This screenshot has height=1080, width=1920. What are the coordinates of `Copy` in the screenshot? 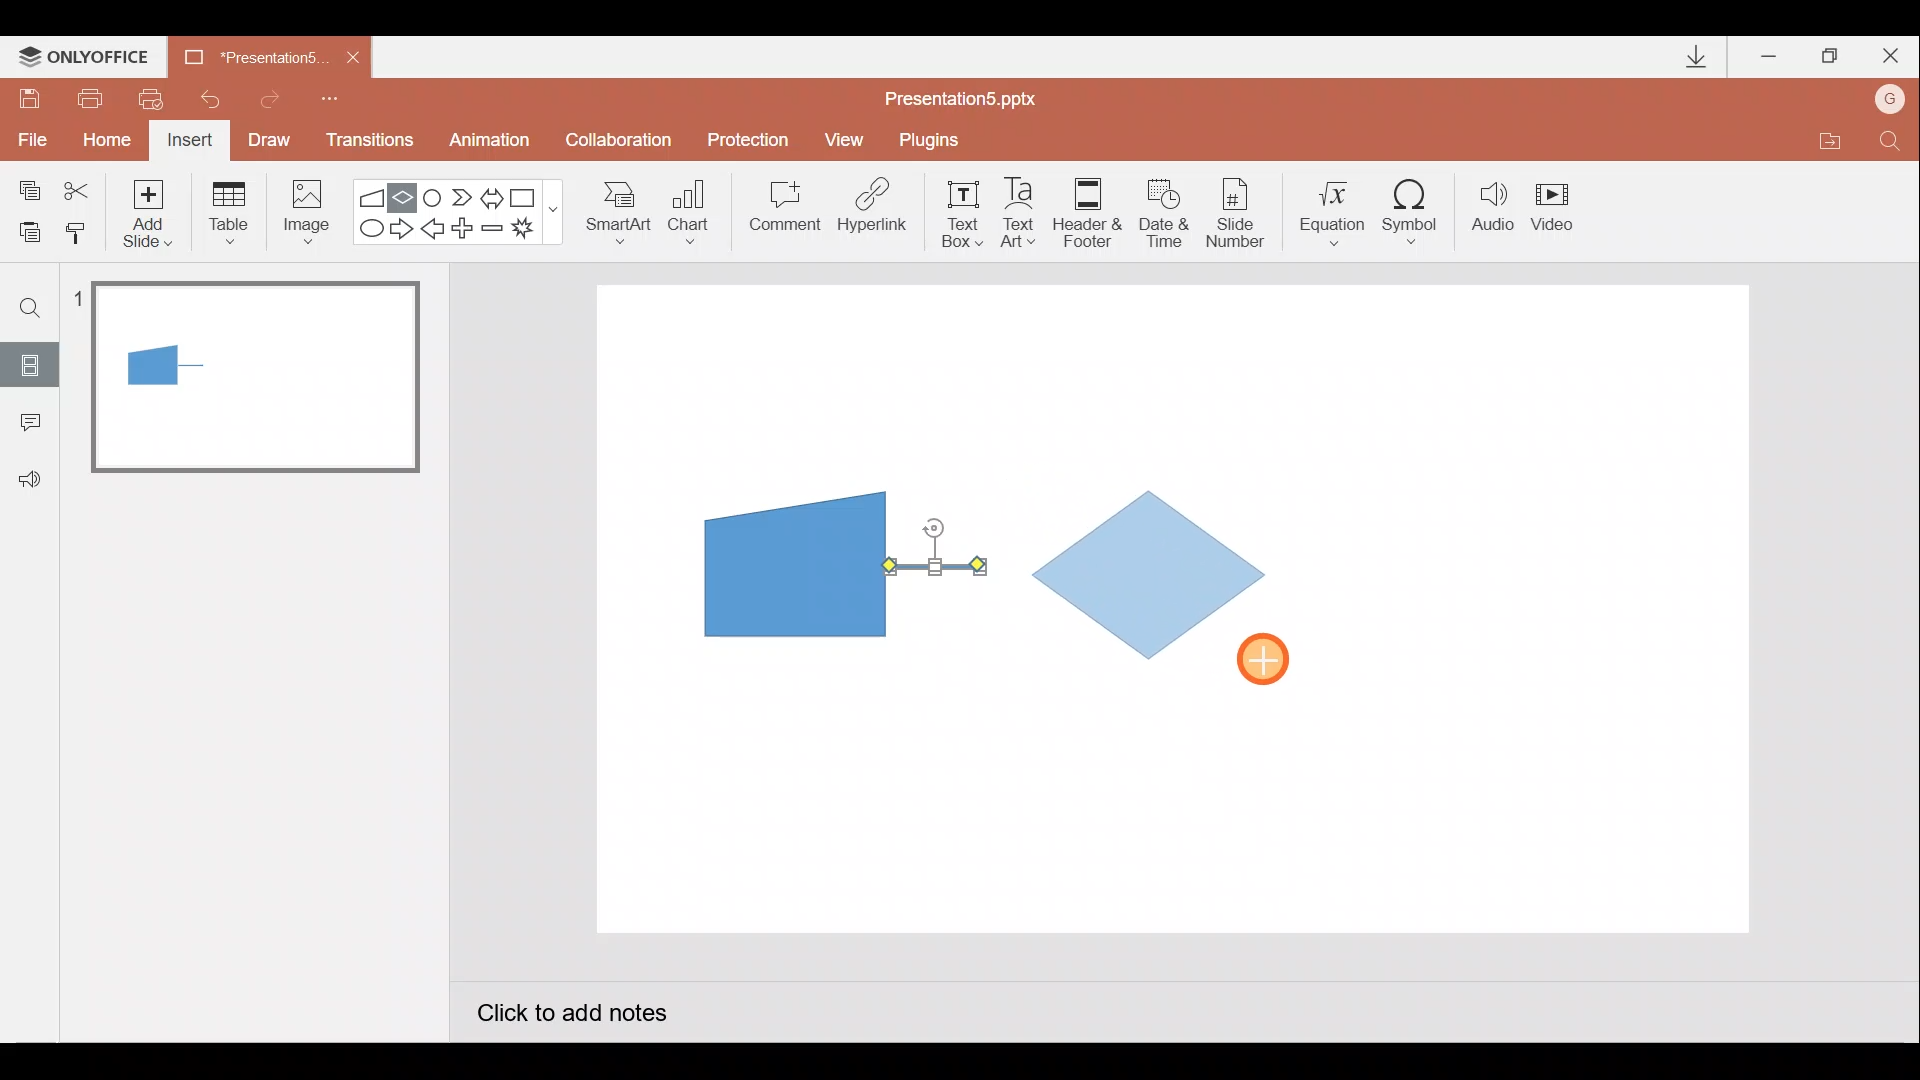 It's located at (26, 187).